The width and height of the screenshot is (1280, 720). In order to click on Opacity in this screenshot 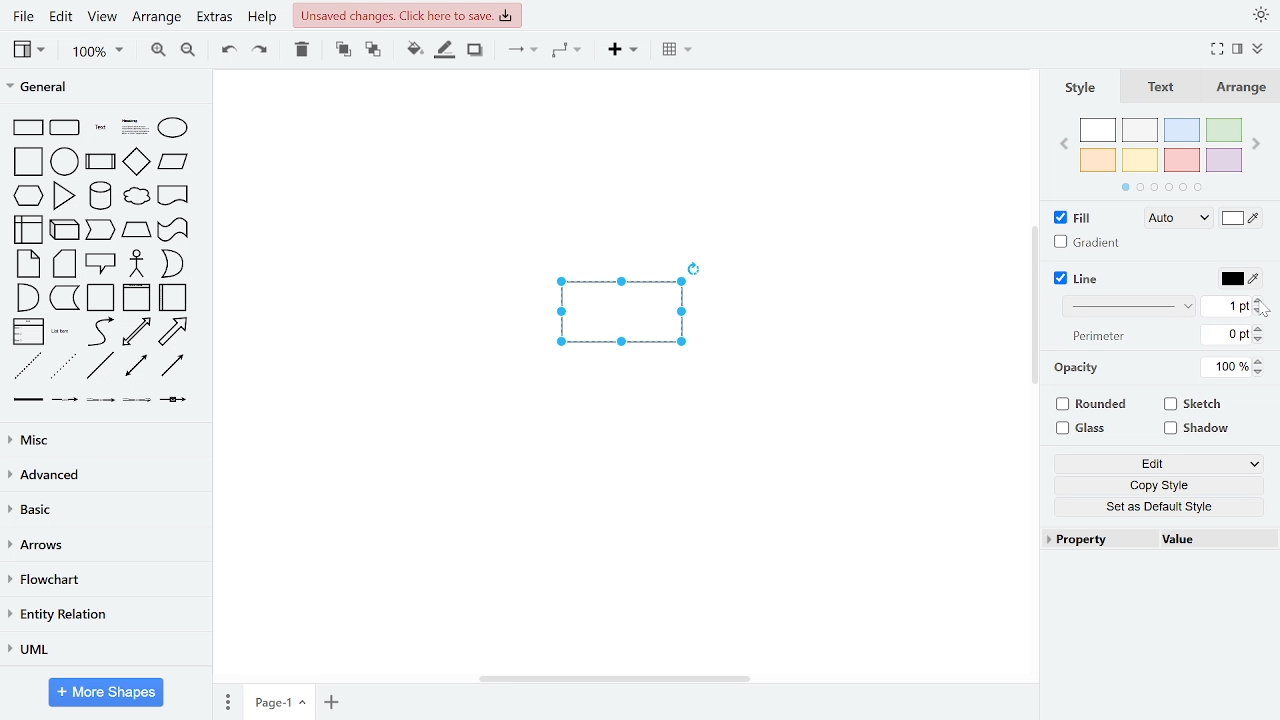, I will do `click(1078, 369)`.